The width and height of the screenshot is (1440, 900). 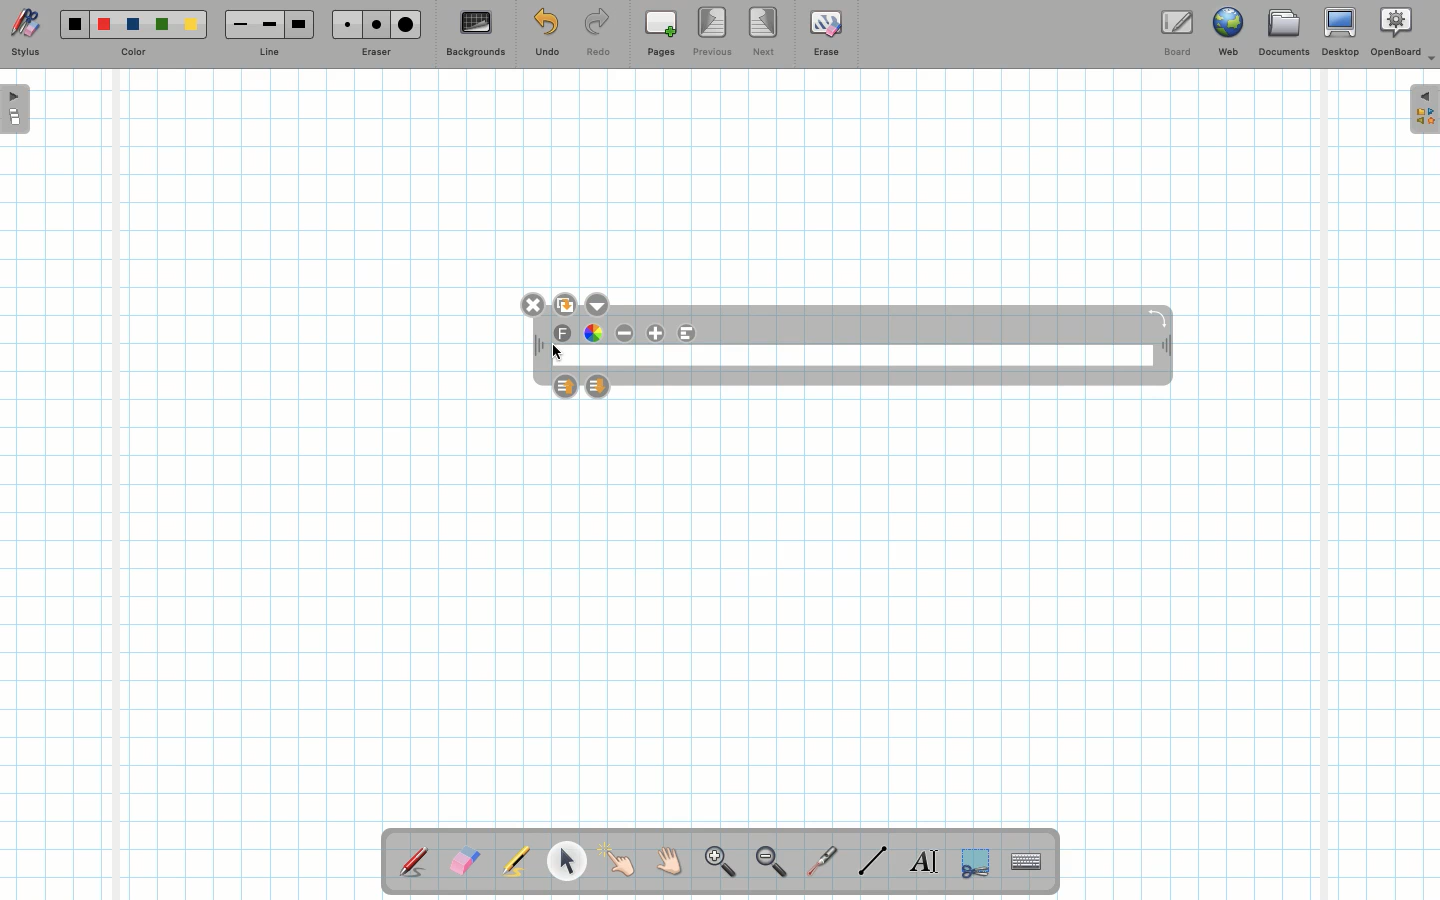 I want to click on Layer up, so click(x=566, y=385).